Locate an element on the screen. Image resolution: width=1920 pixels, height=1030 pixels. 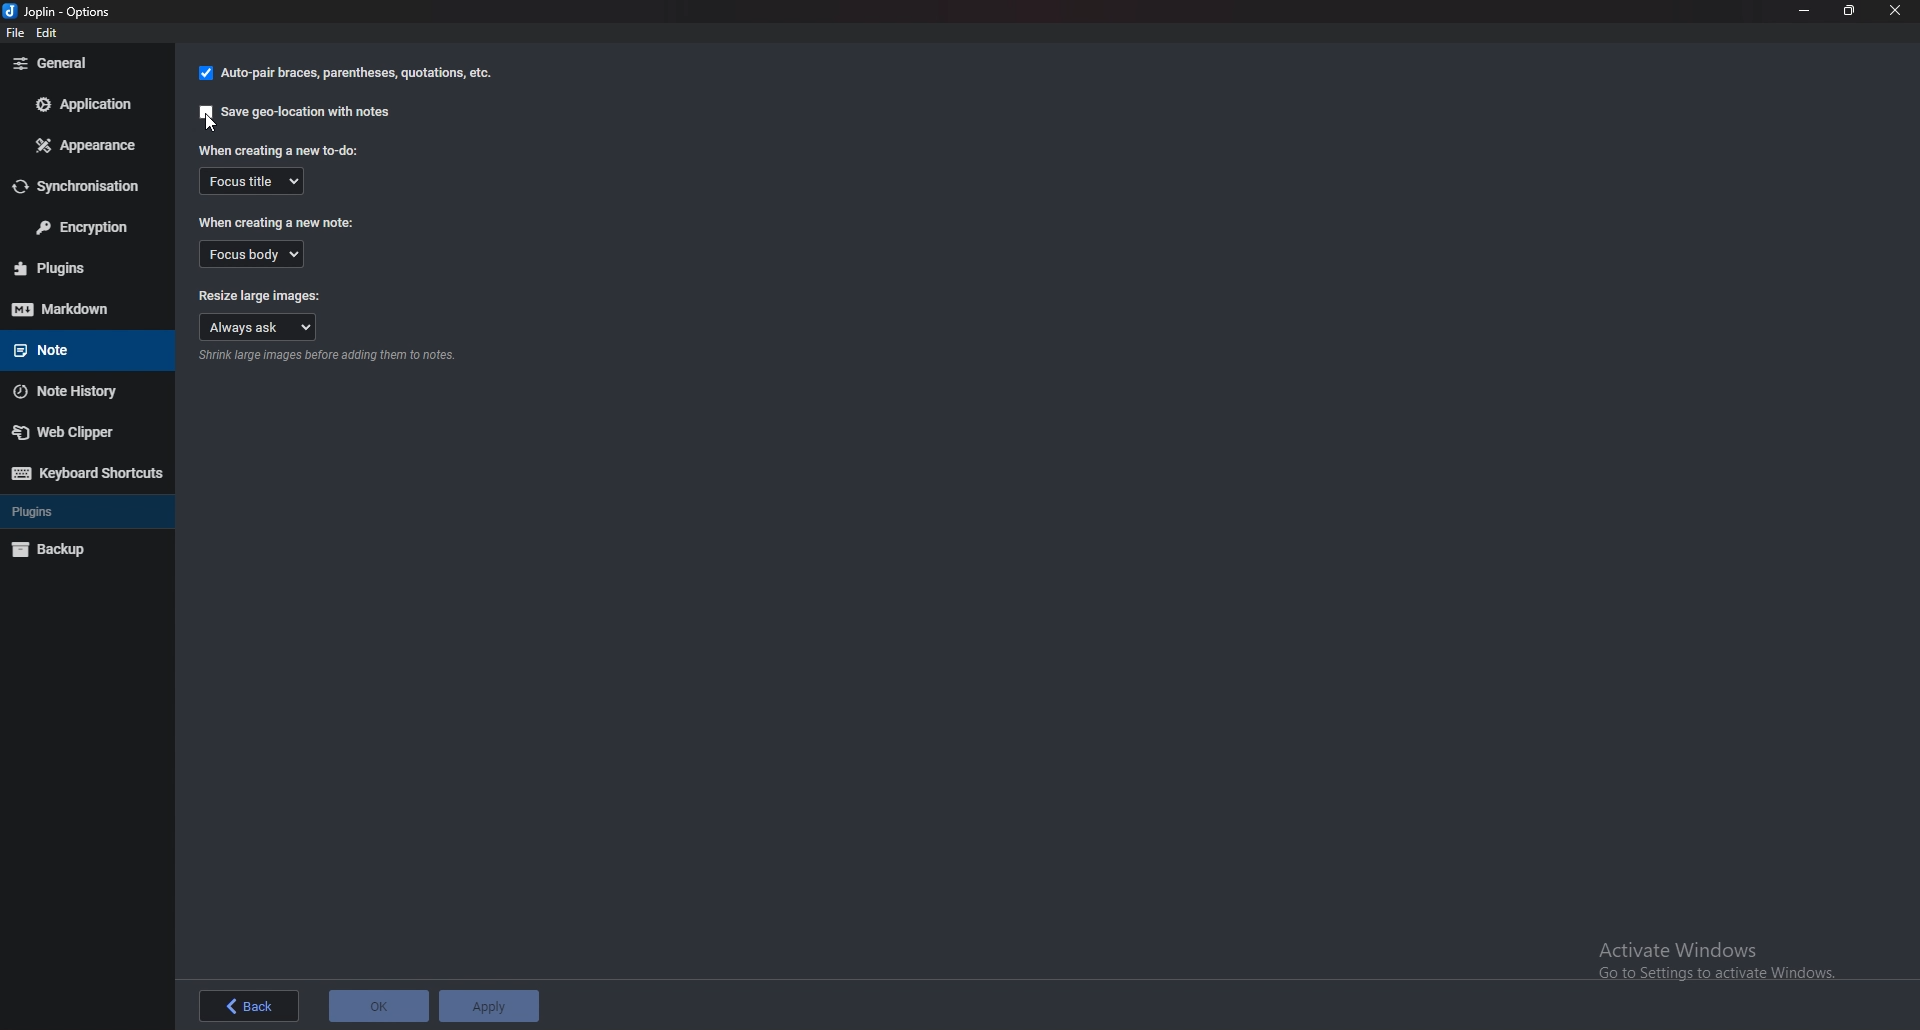
Resize large images is located at coordinates (279, 296).